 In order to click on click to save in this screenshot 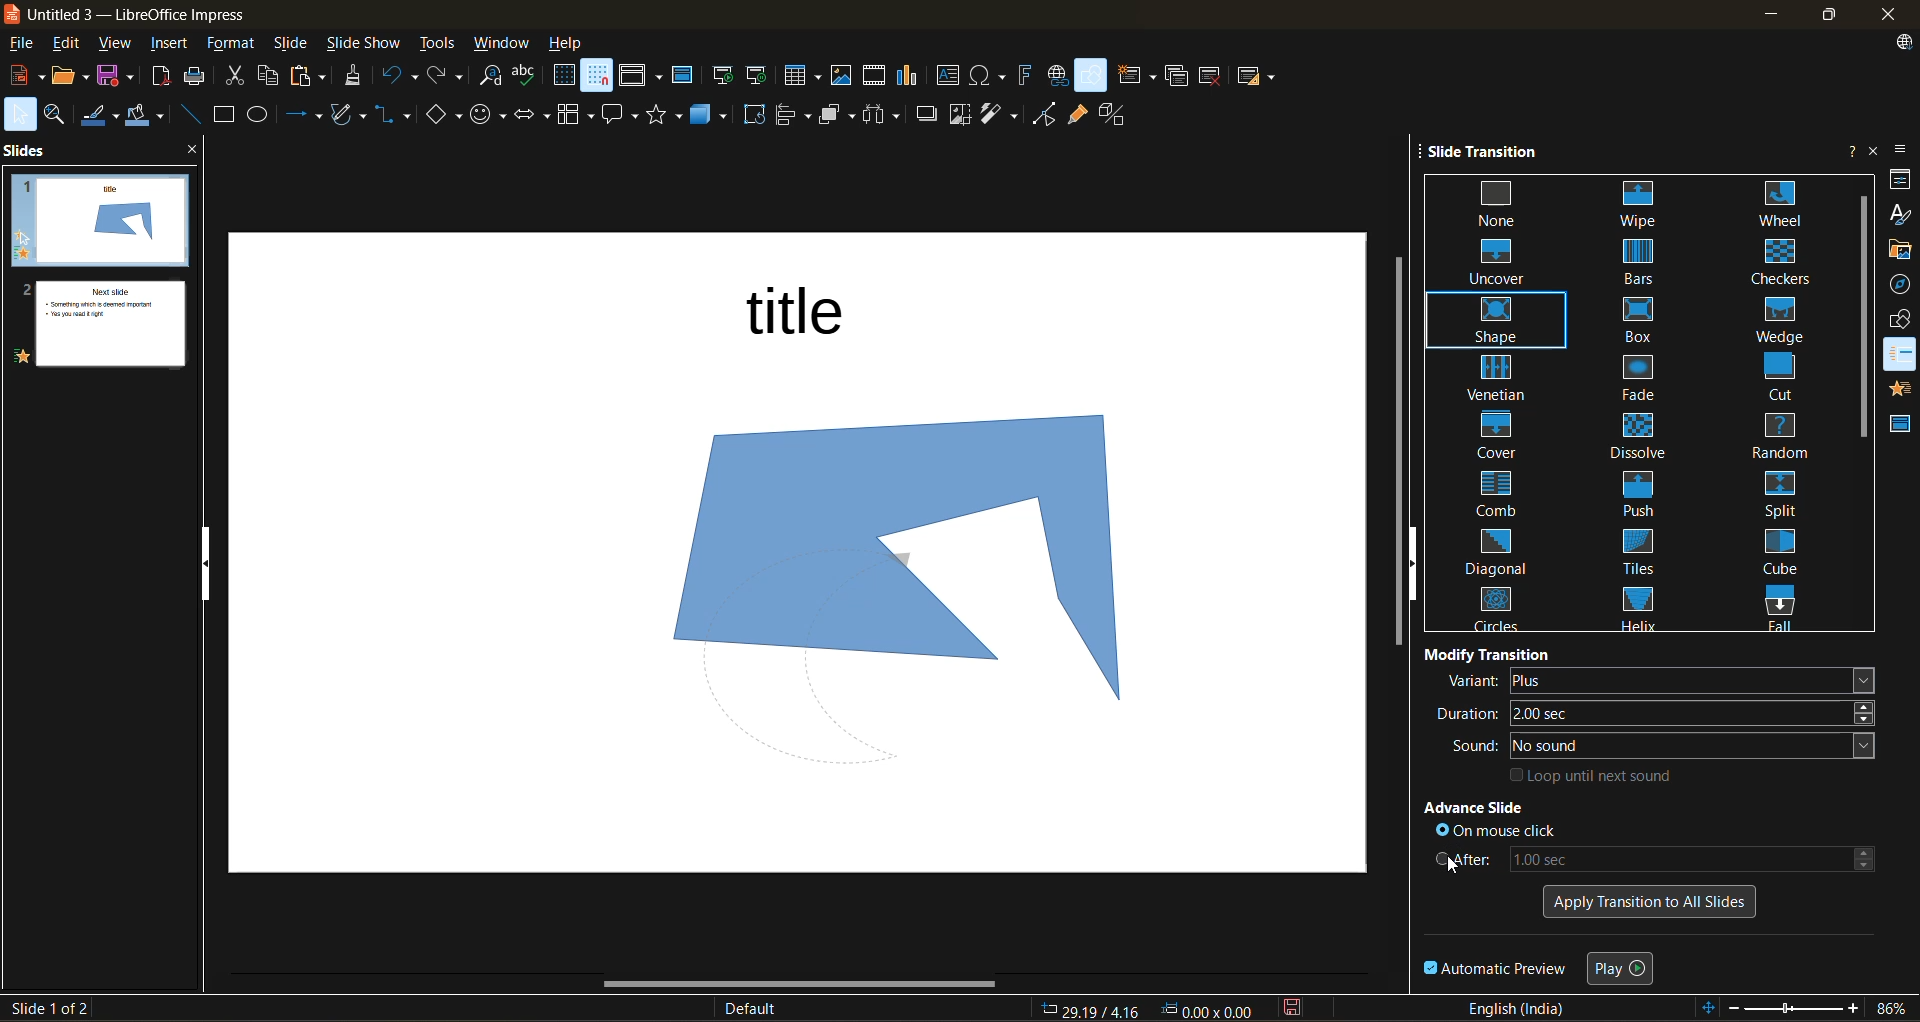, I will do `click(1290, 1010)`.